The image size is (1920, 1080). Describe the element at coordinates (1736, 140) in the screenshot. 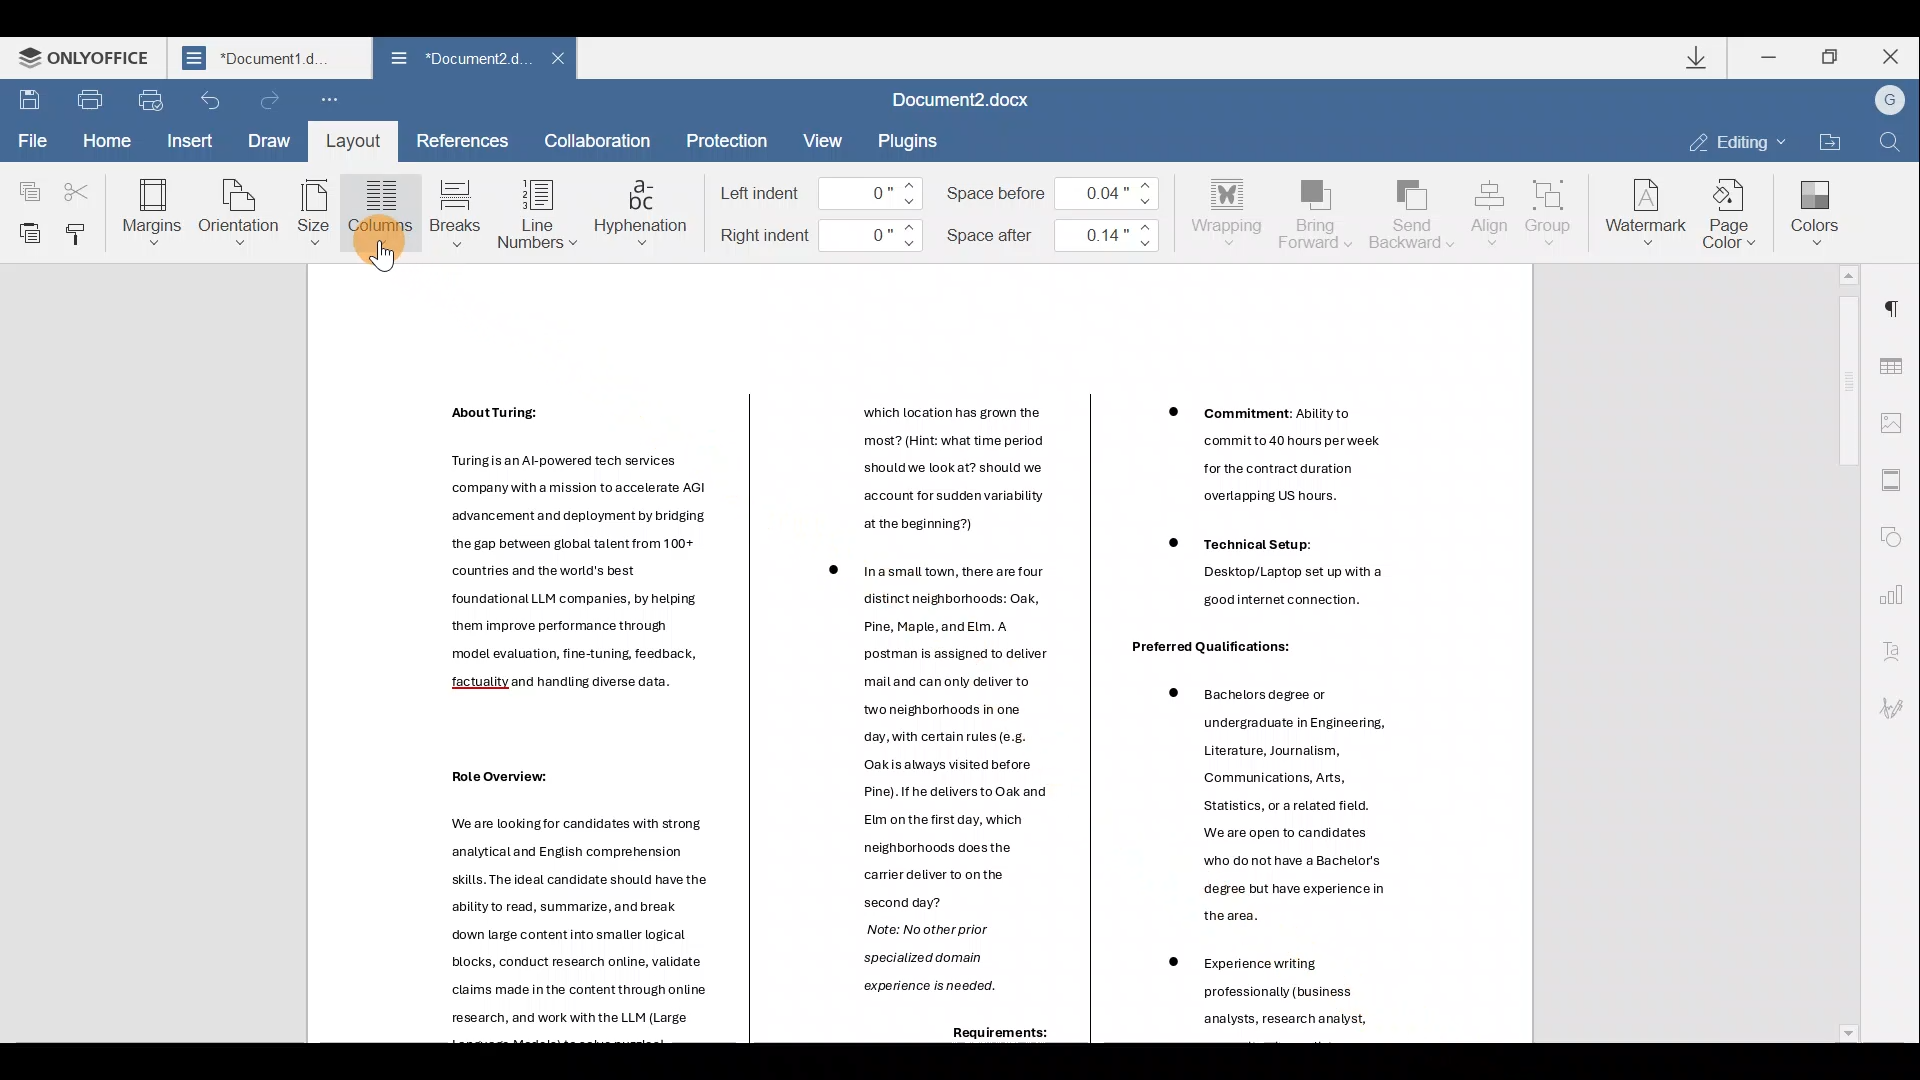

I see `Editing mode` at that location.